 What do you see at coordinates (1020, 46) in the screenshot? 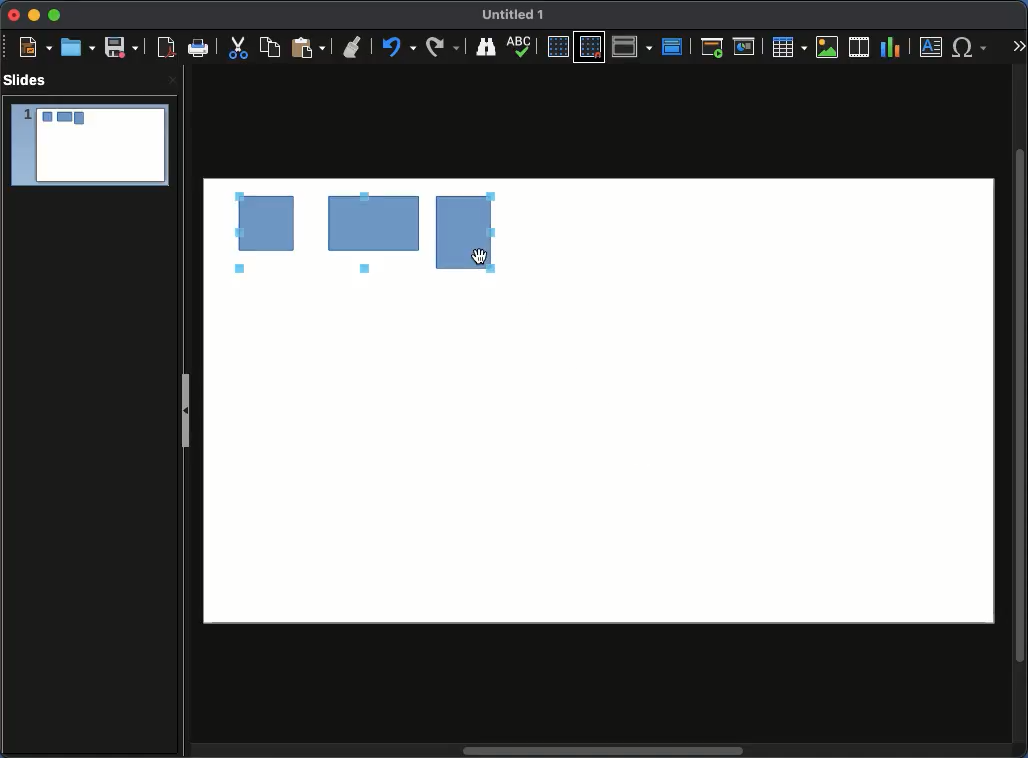
I see `More` at bounding box center [1020, 46].